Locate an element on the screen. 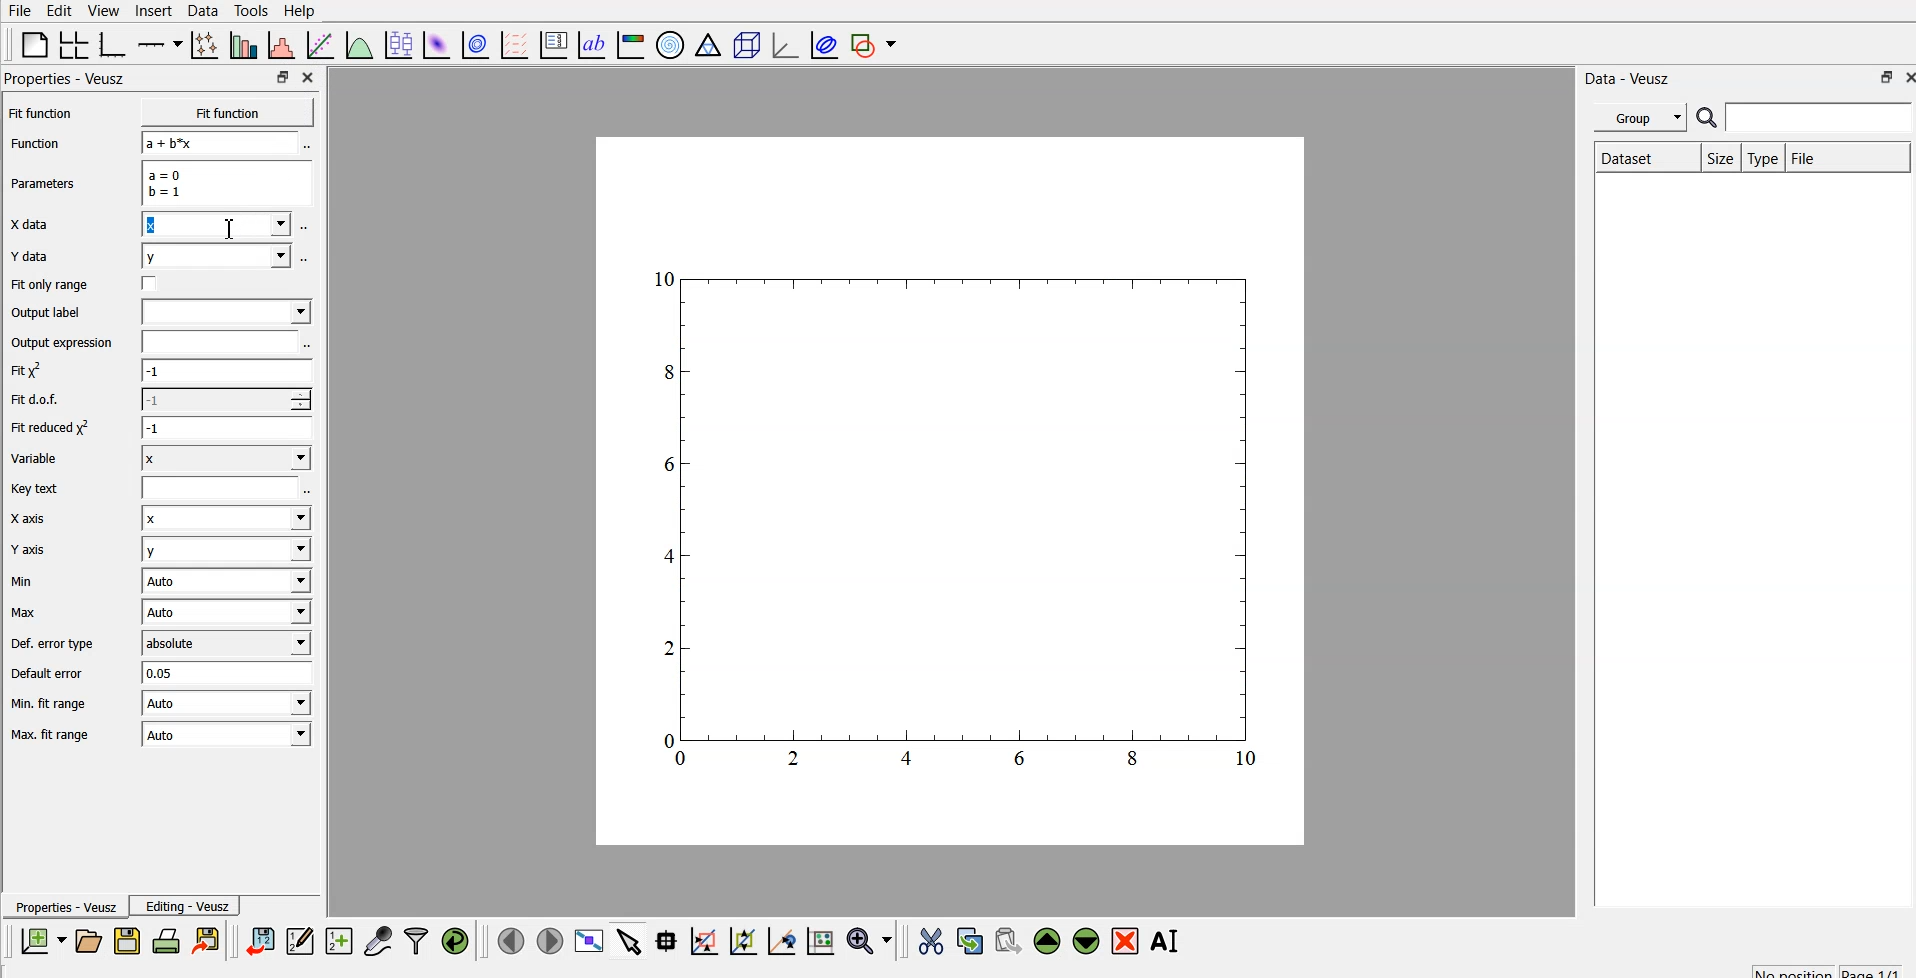 The image size is (1916, 978).  Dataset is located at coordinates (1647, 157).